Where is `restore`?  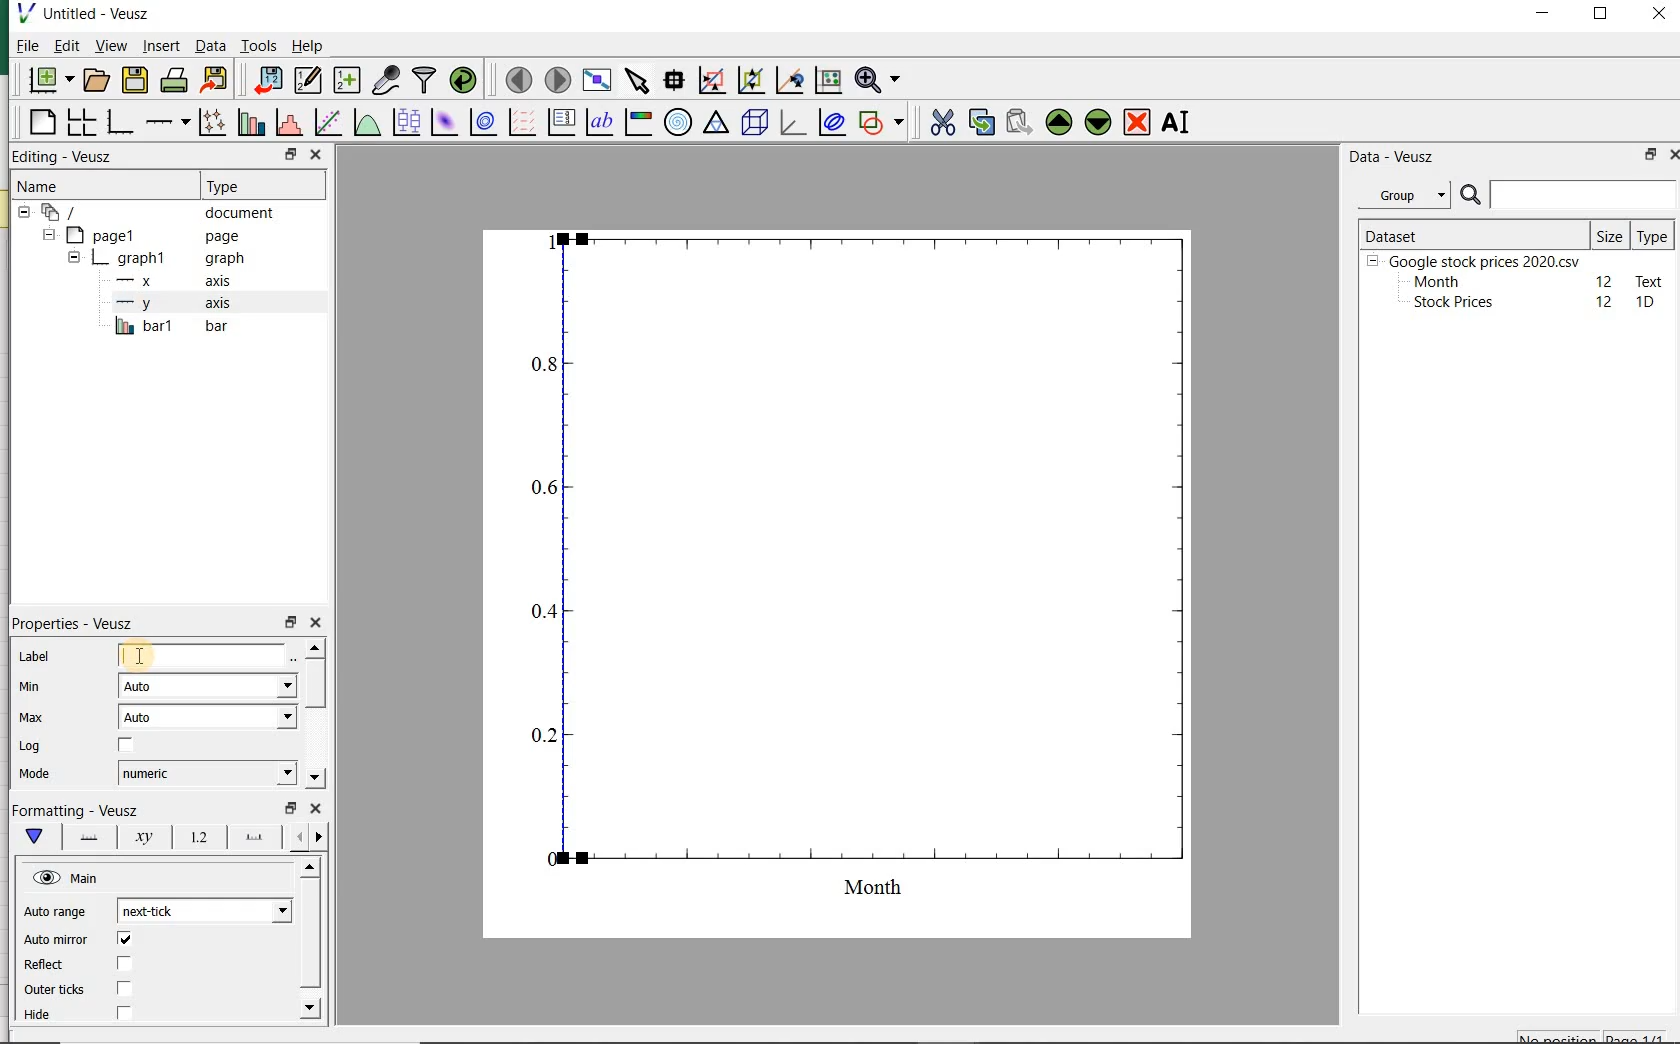 restore is located at coordinates (291, 155).